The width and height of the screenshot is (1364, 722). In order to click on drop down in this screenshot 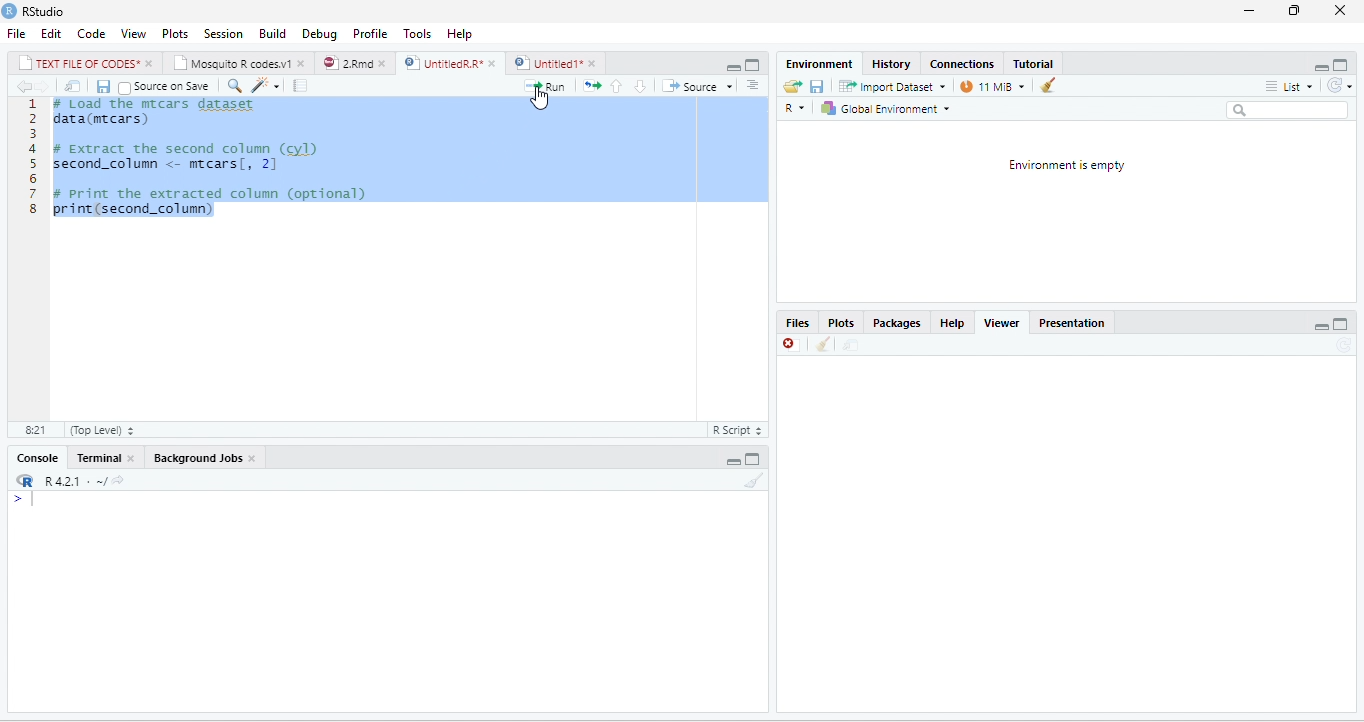, I will do `click(730, 87)`.